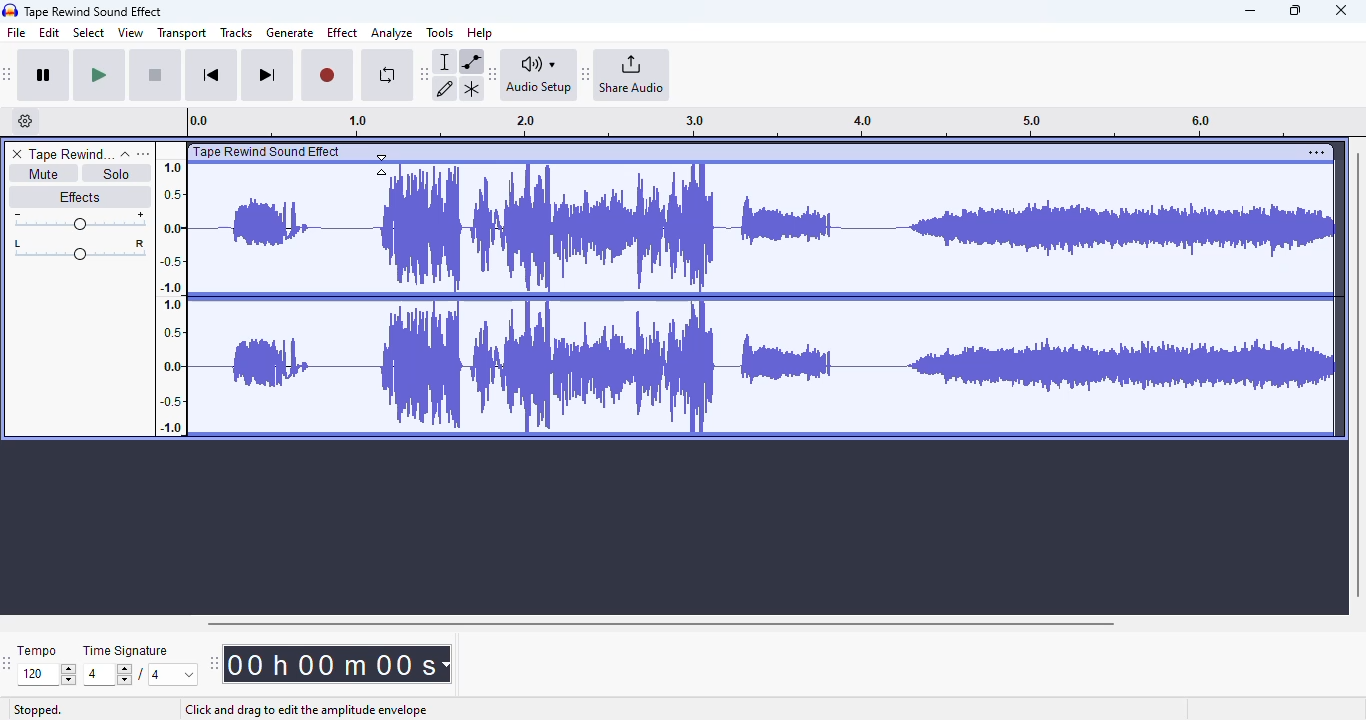 This screenshot has height=720, width=1366. What do you see at coordinates (266, 76) in the screenshot?
I see `skip to end` at bounding box center [266, 76].